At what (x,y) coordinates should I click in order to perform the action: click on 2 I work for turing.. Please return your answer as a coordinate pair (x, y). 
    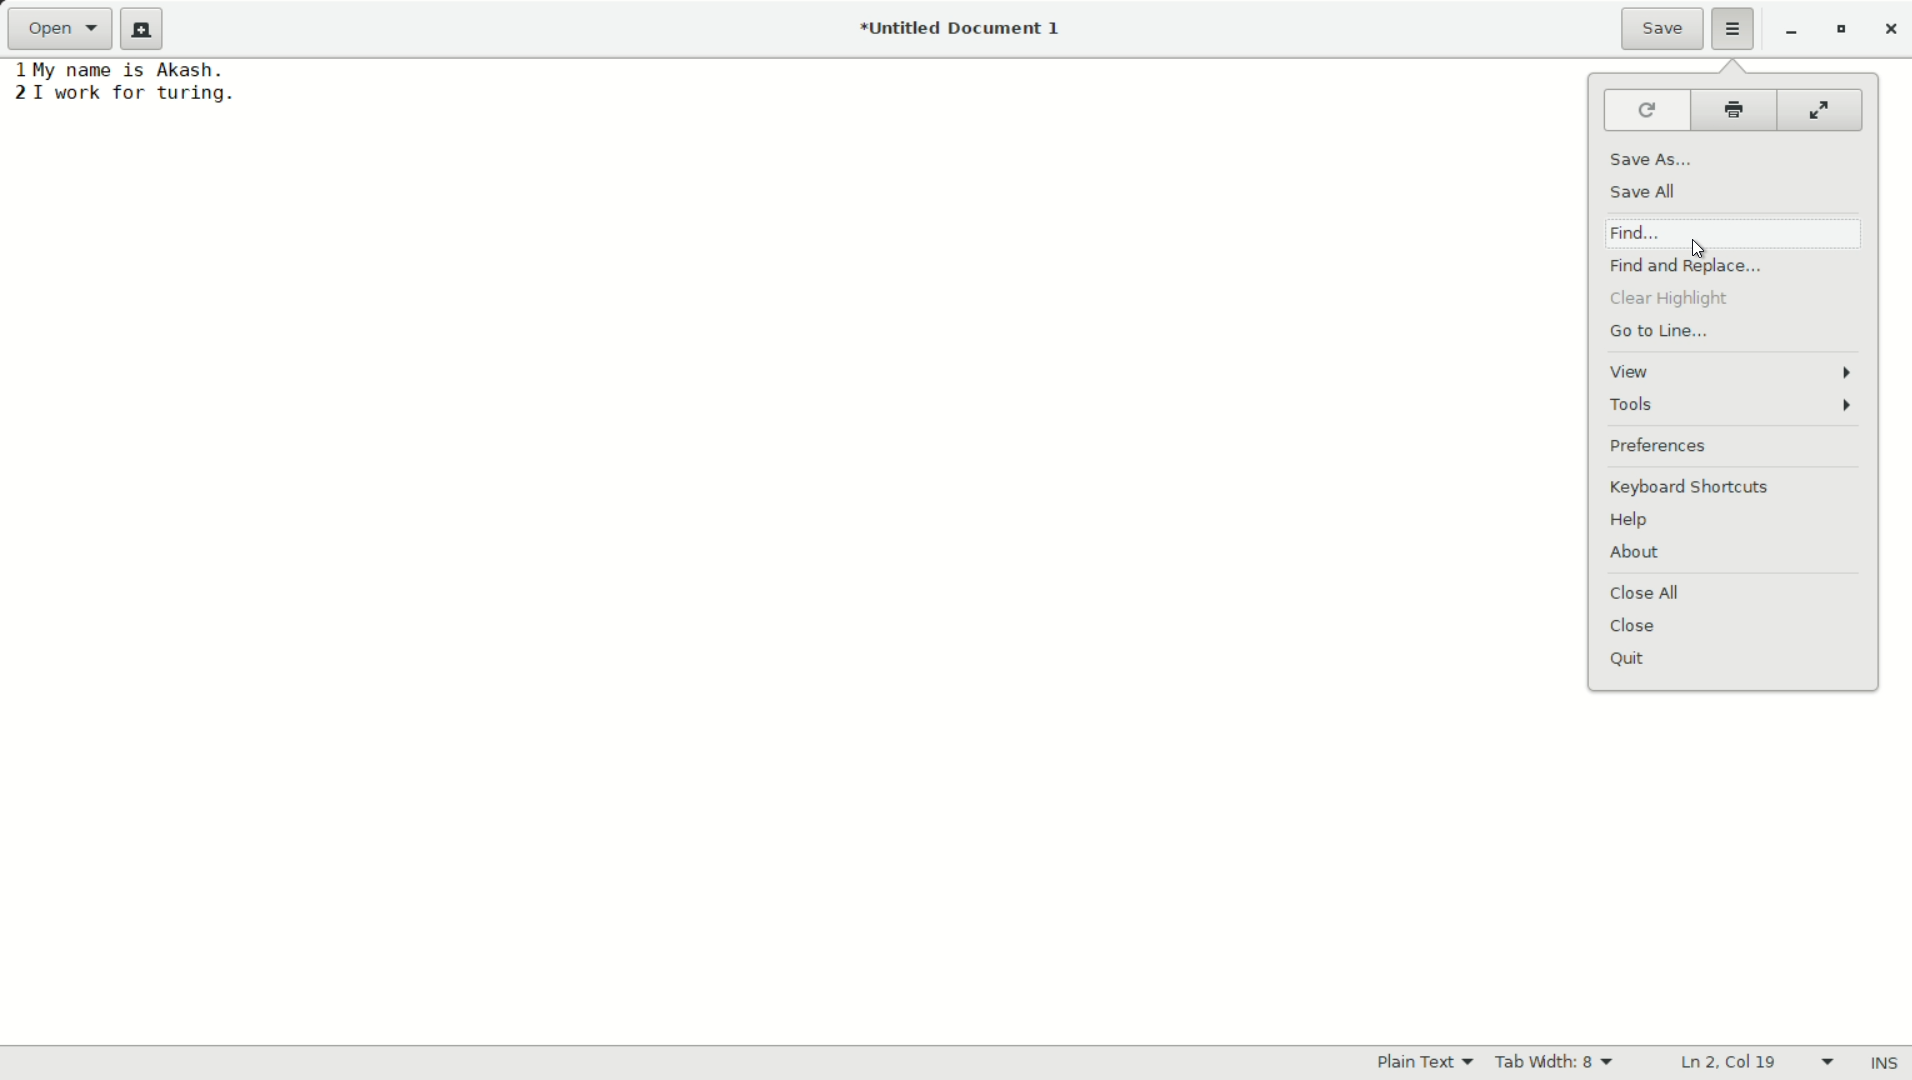
    Looking at the image, I should click on (123, 93).